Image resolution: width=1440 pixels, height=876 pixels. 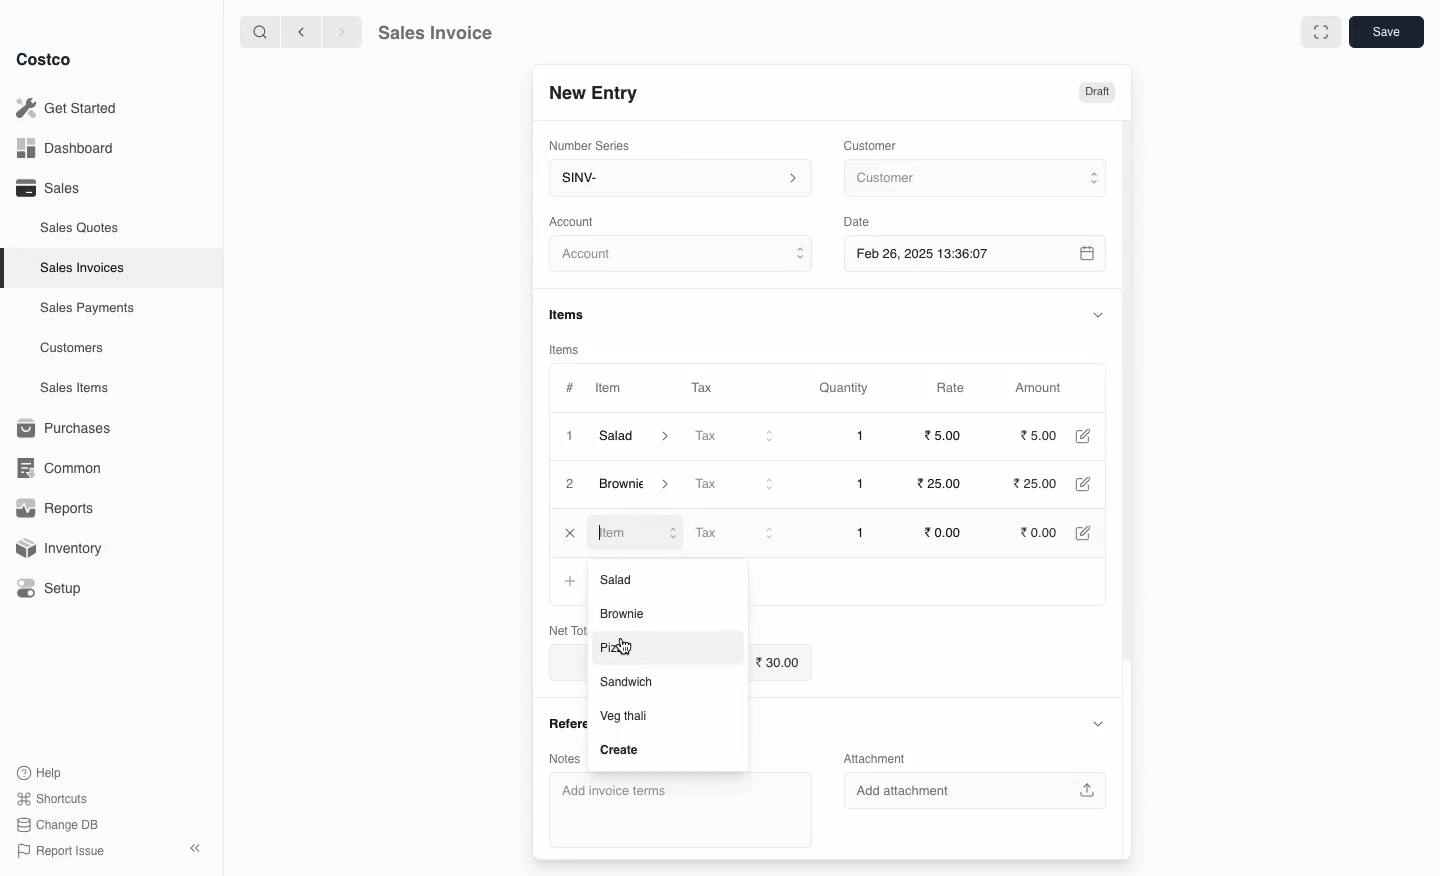 What do you see at coordinates (635, 532) in the screenshot?
I see `Item` at bounding box center [635, 532].